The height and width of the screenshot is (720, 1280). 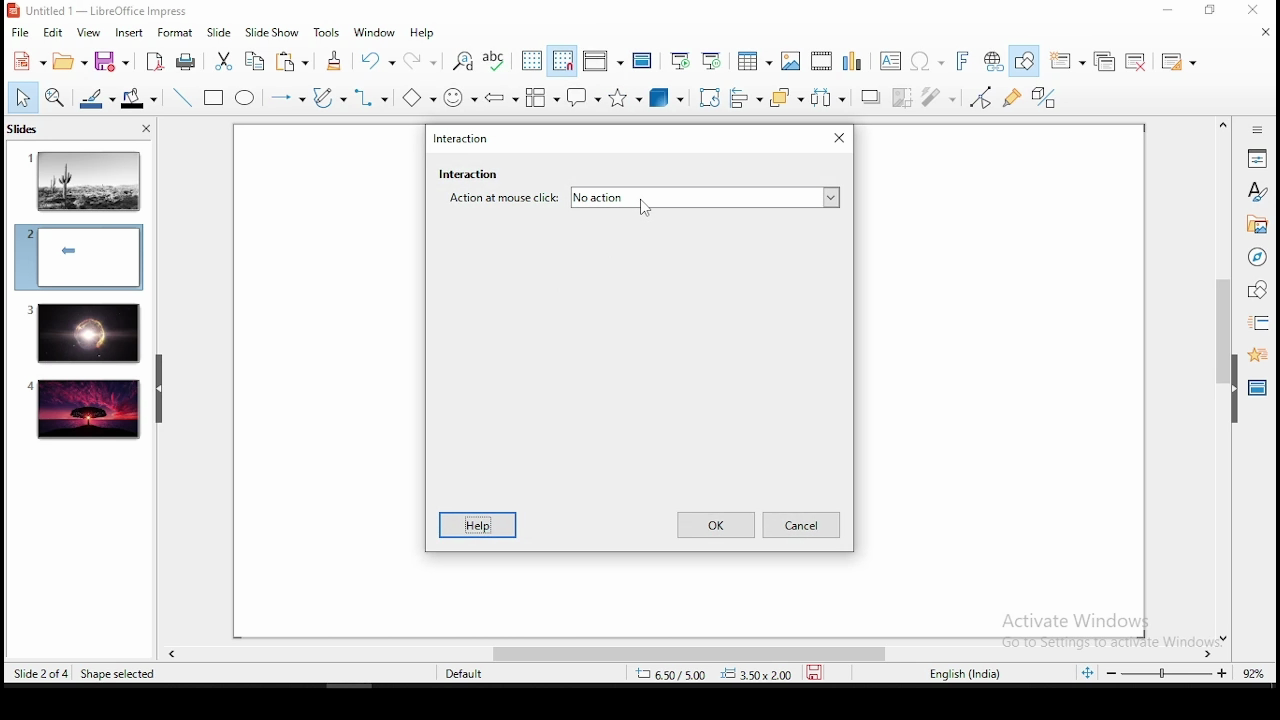 What do you see at coordinates (328, 98) in the screenshot?
I see `curves and polygons` at bounding box center [328, 98].